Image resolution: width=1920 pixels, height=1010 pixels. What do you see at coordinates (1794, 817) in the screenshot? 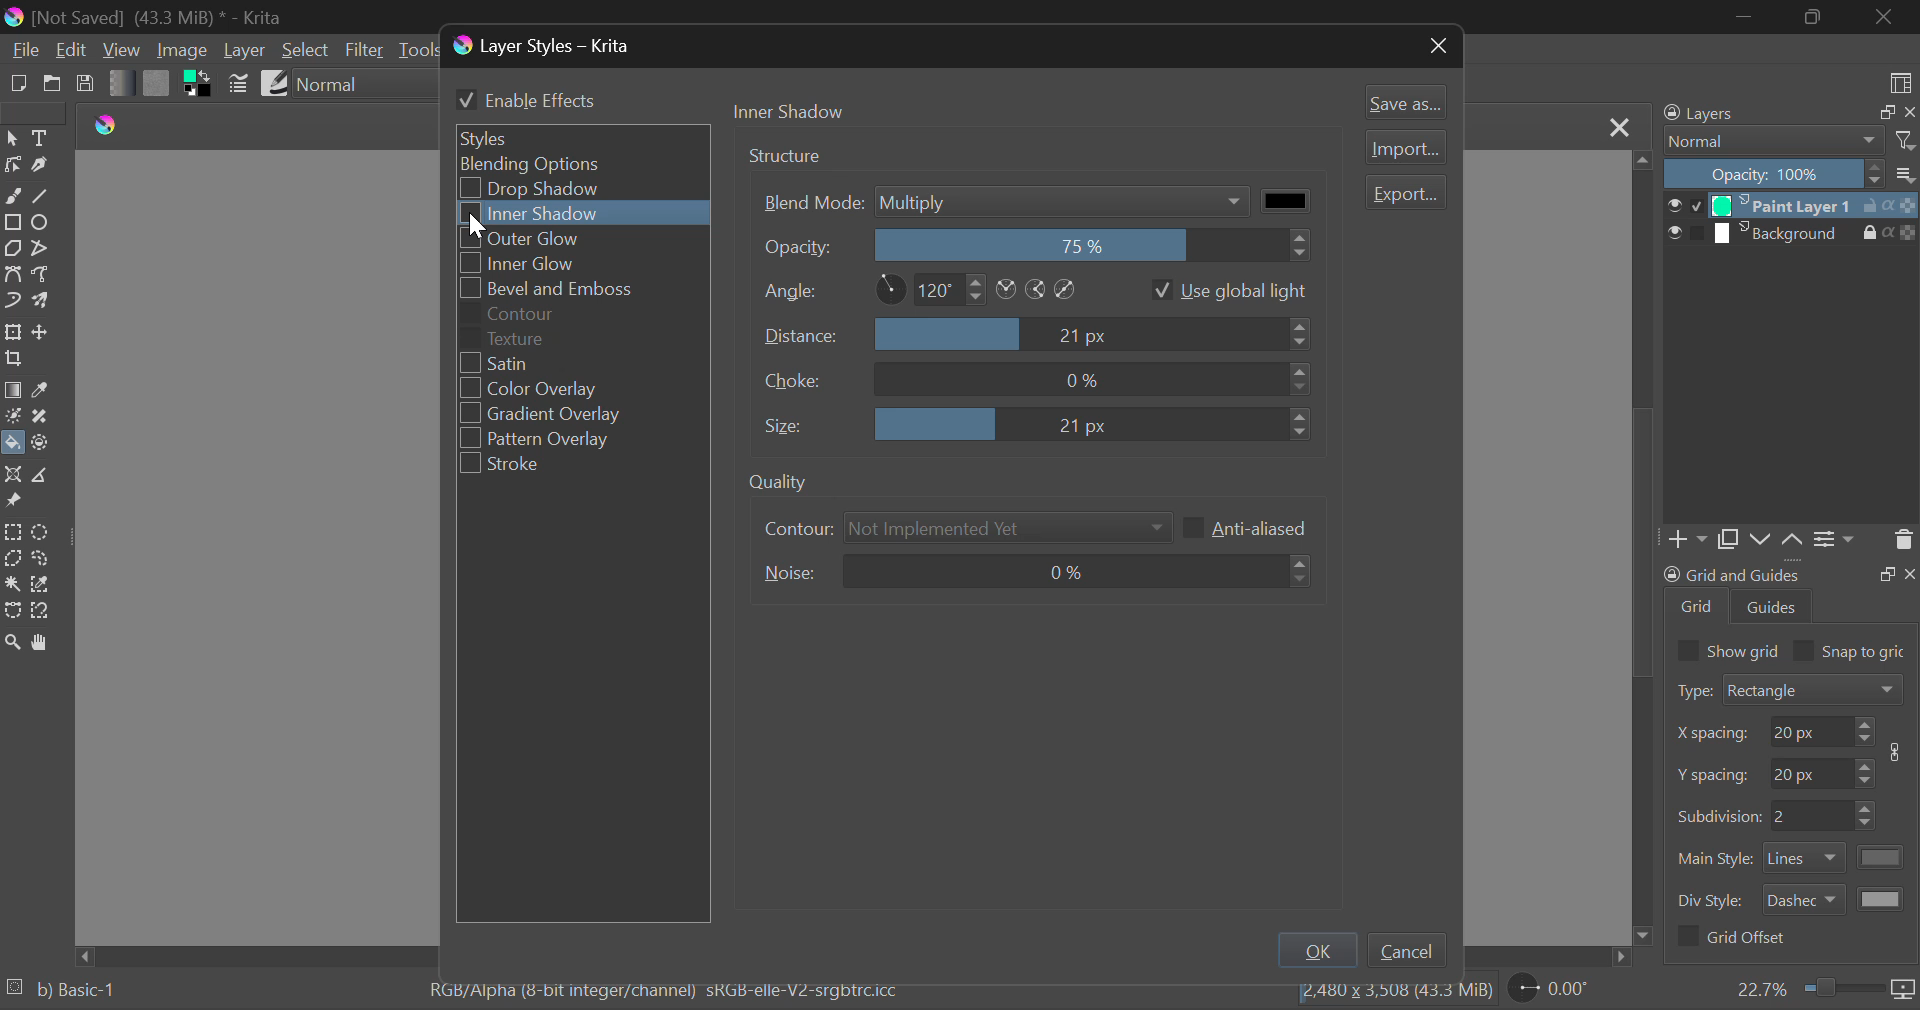
I see `Grid Characteristic Input` at bounding box center [1794, 817].